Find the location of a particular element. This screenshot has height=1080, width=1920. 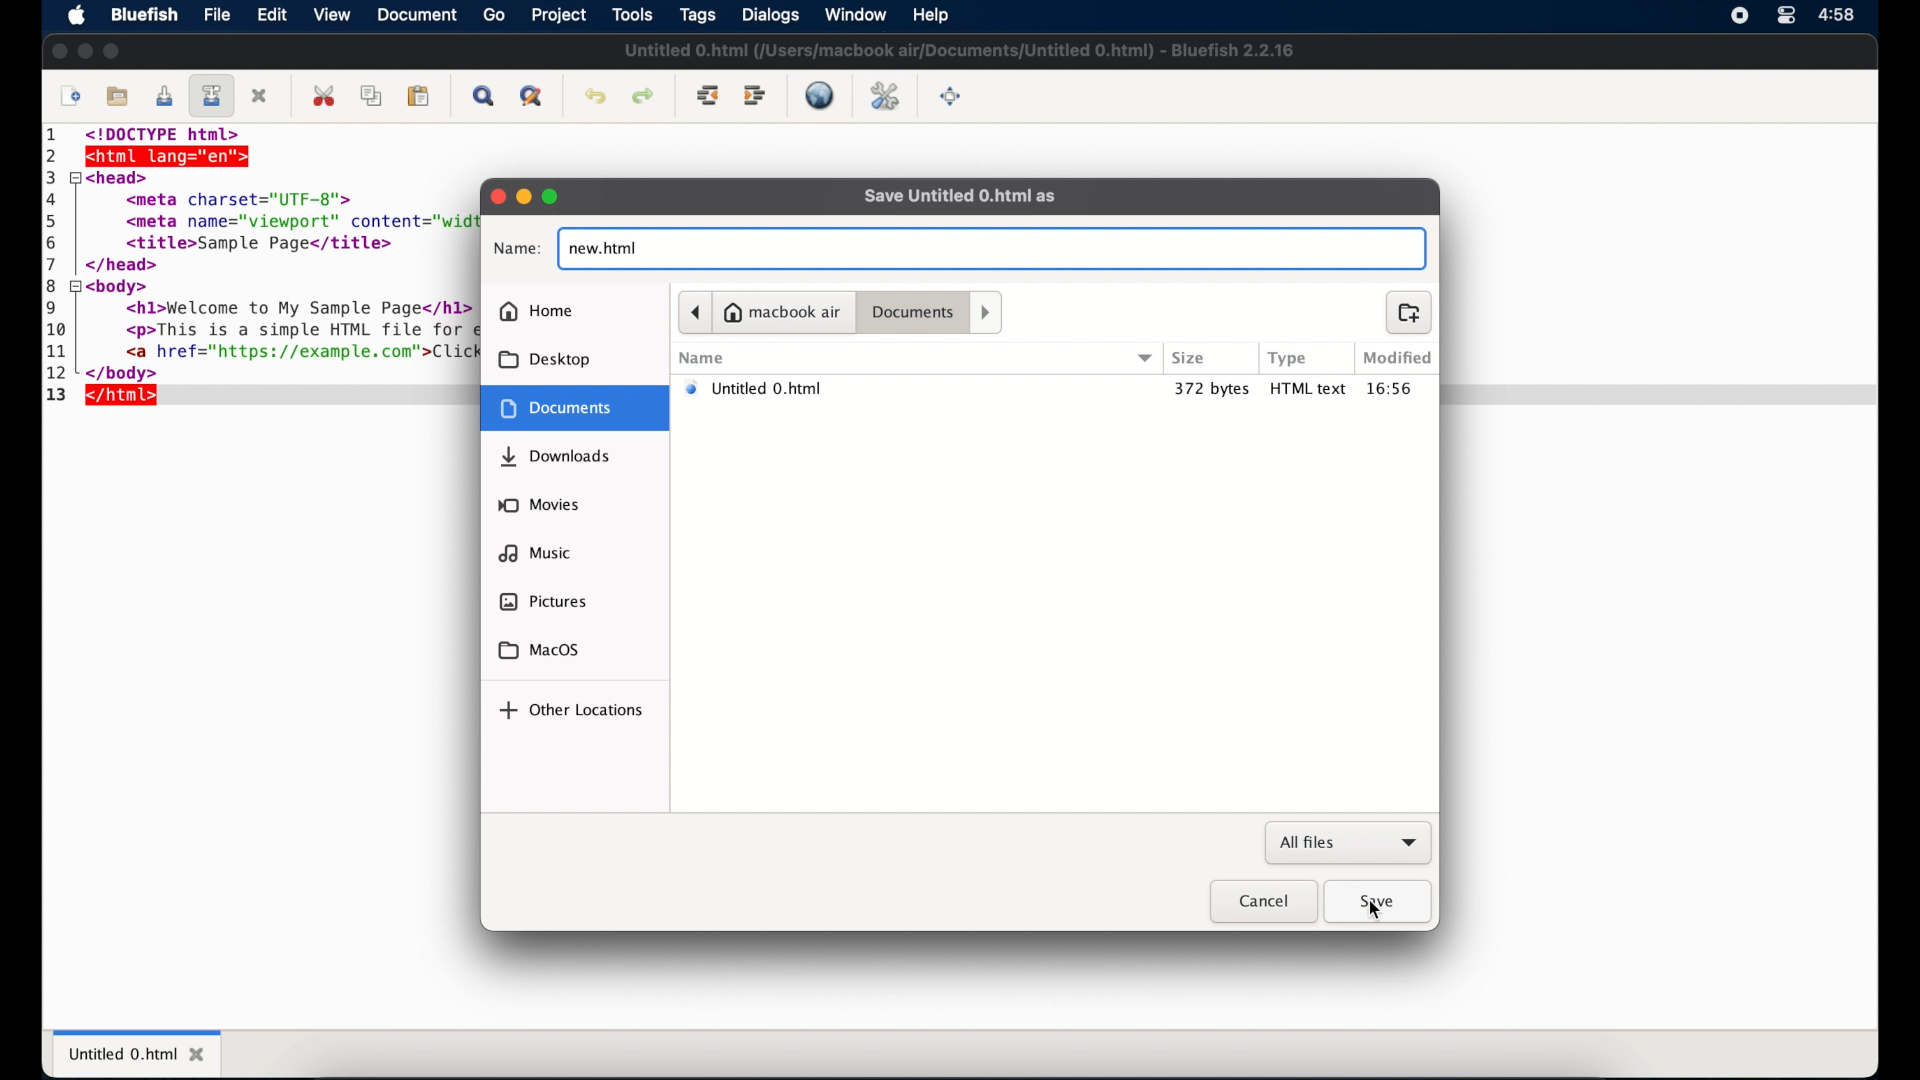

desktop is located at coordinates (545, 360).